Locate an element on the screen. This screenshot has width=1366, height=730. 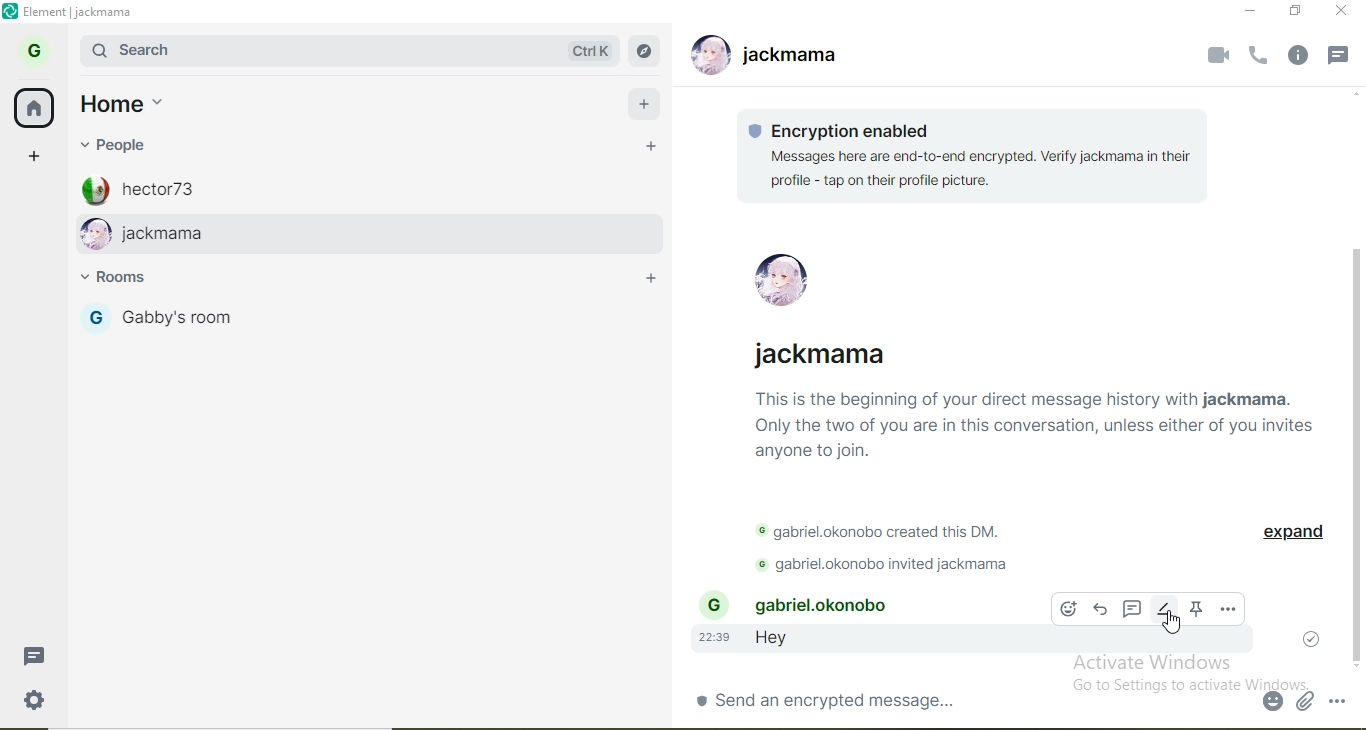
tick is located at coordinates (1309, 640).